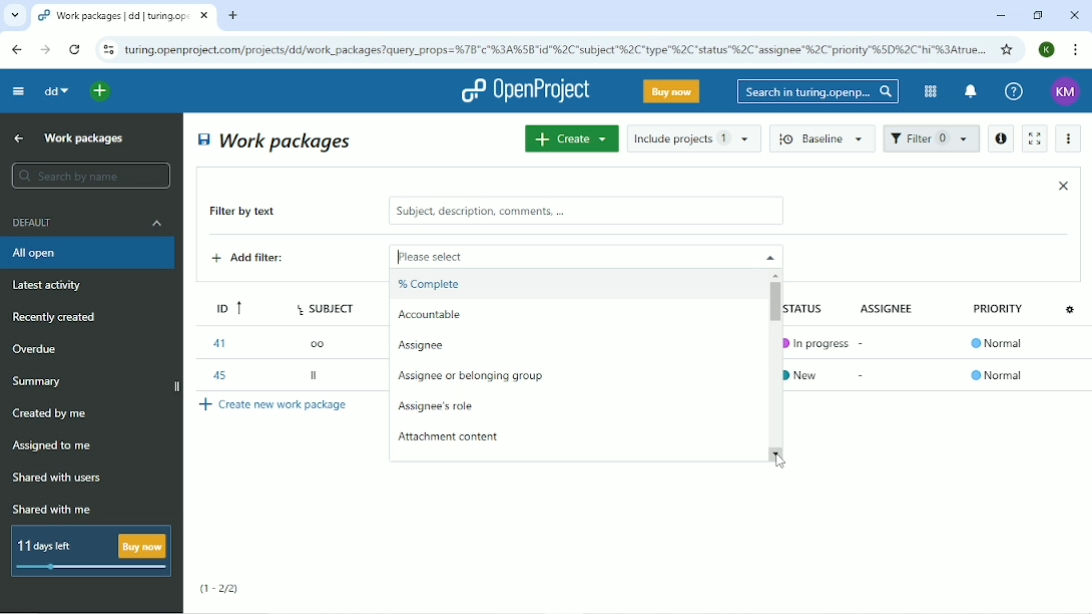 The width and height of the screenshot is (1092, 614). What do you see at coordinates (17, 90) in the screenshot?
I see `Collapse project menu` at bounding box center [17, 90].